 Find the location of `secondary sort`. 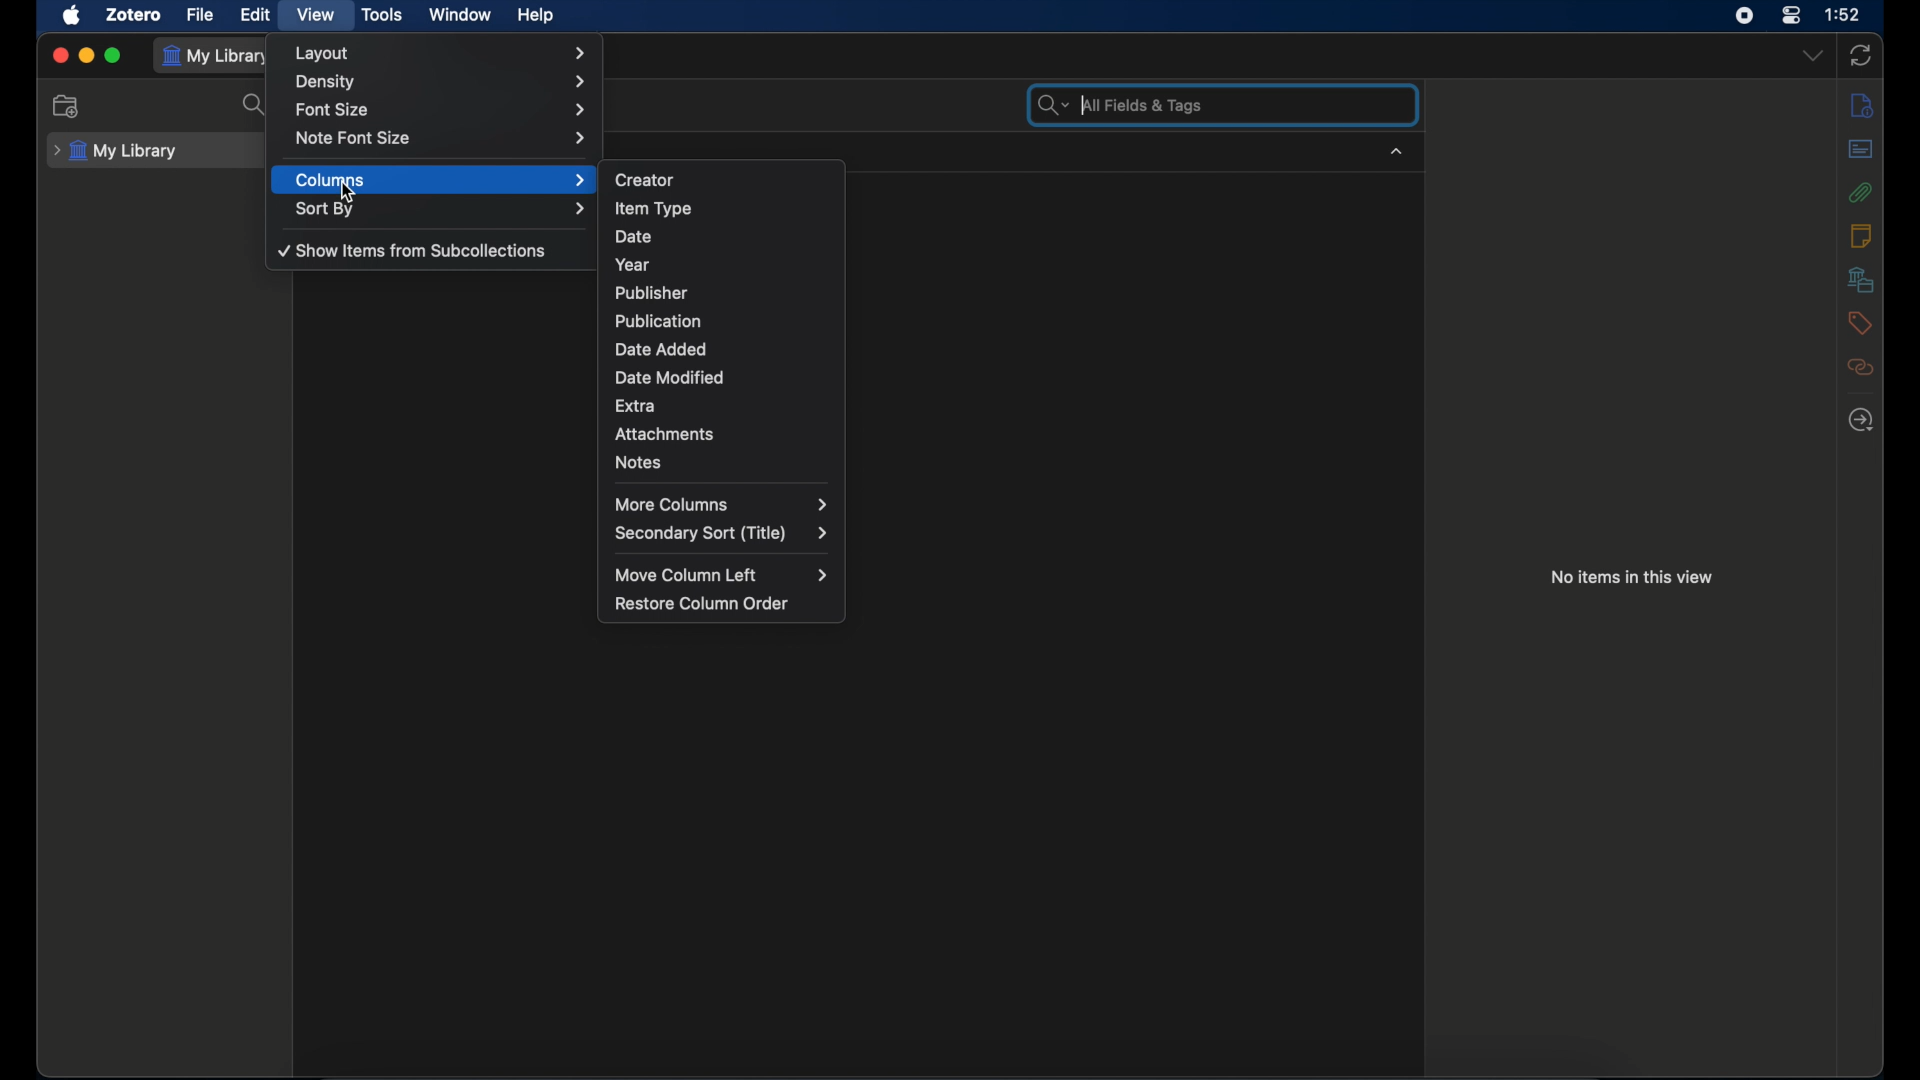

secondary sort is located at coordinates (721, 534).